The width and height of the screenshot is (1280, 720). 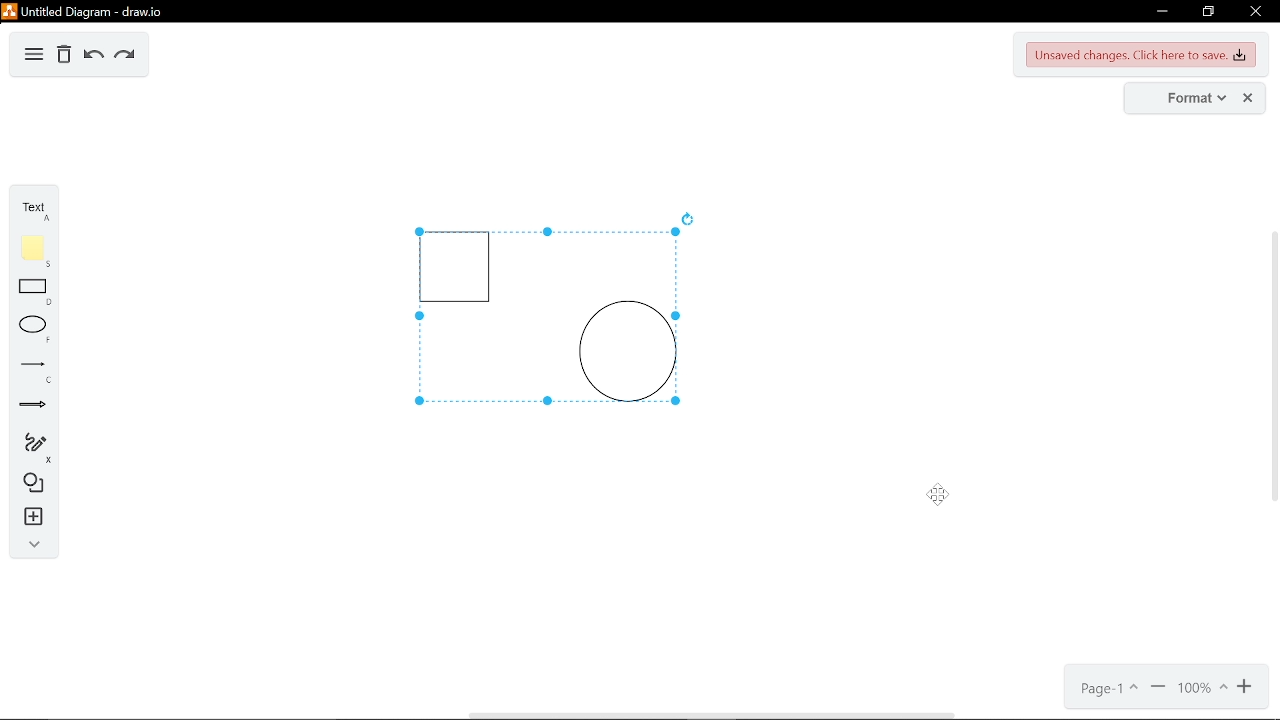 What do you see at coordinates (91, 56) in the screenshot?
I see `undo` at bounding box center [91, 56].